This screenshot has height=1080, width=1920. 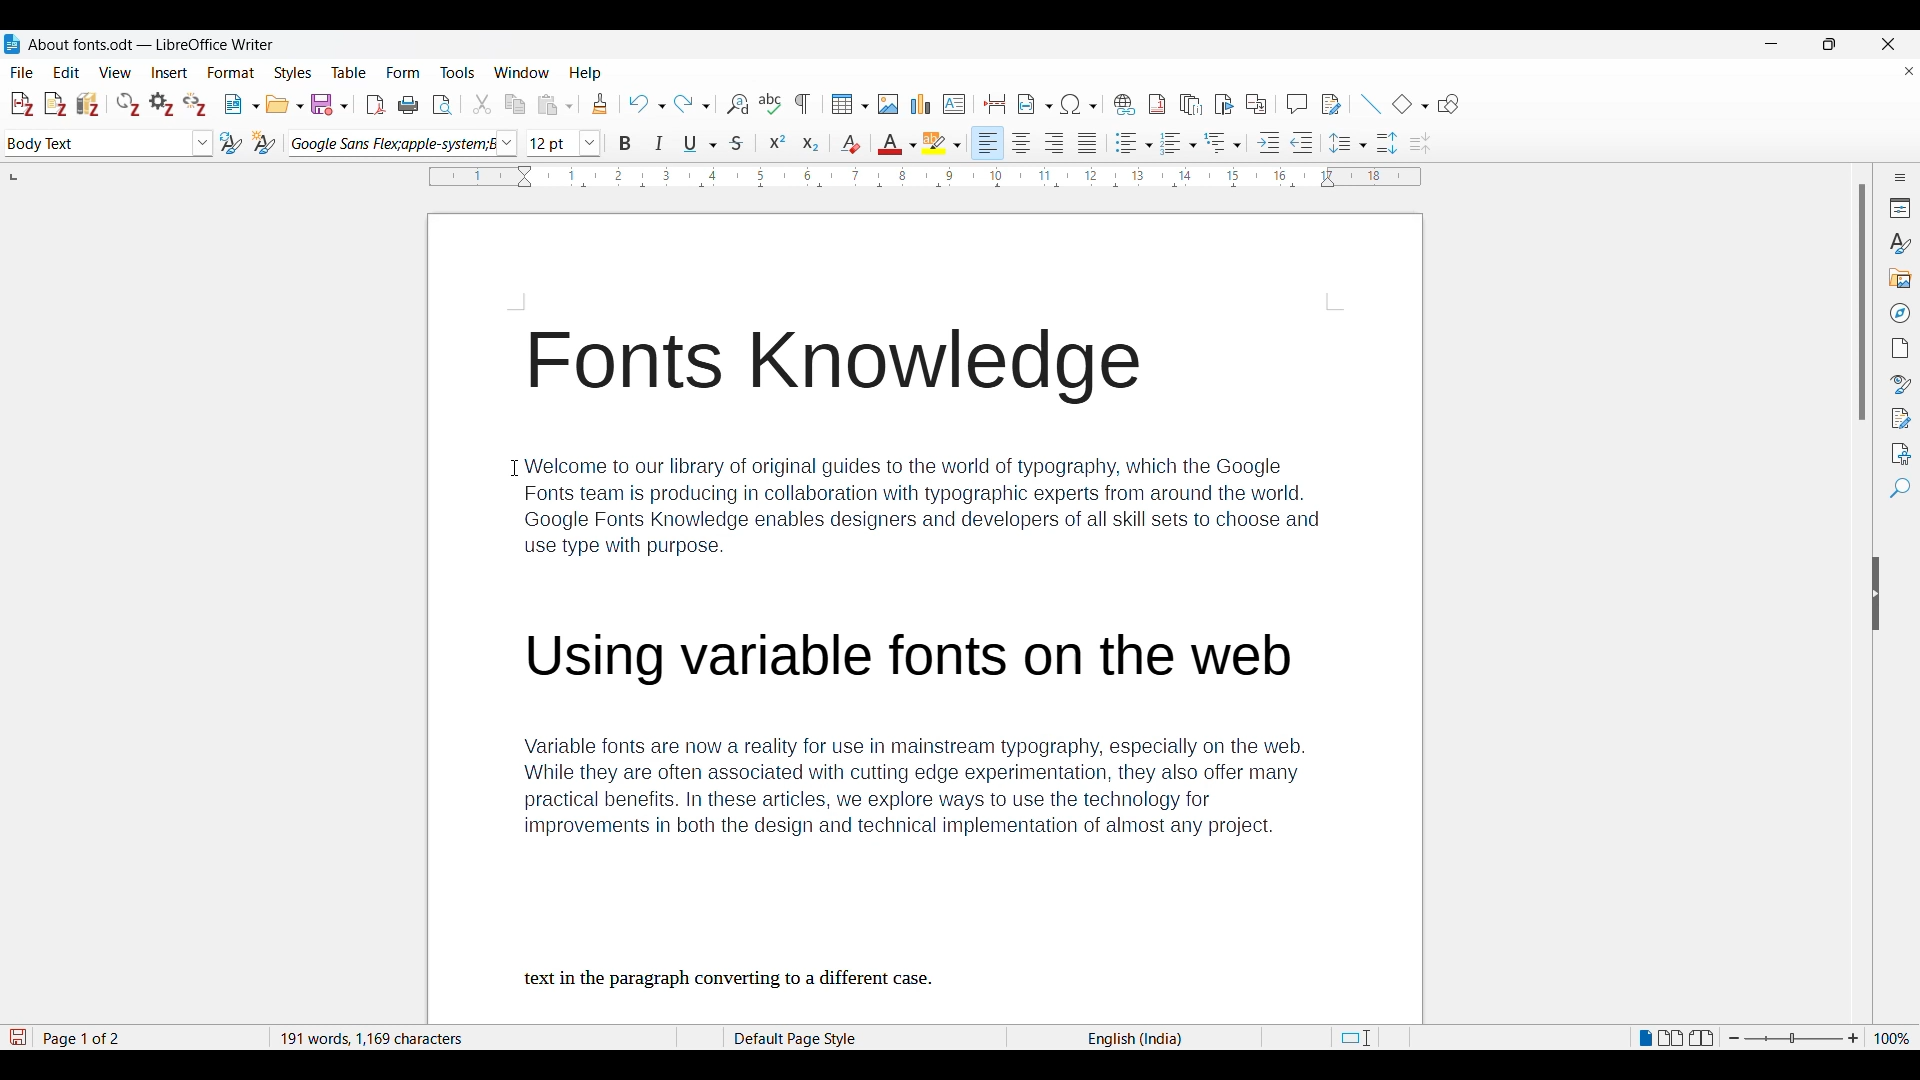 What do you see at coordinates (927, 671) in the screenshot?
I see `Current text` at bounding box center [927, 671].